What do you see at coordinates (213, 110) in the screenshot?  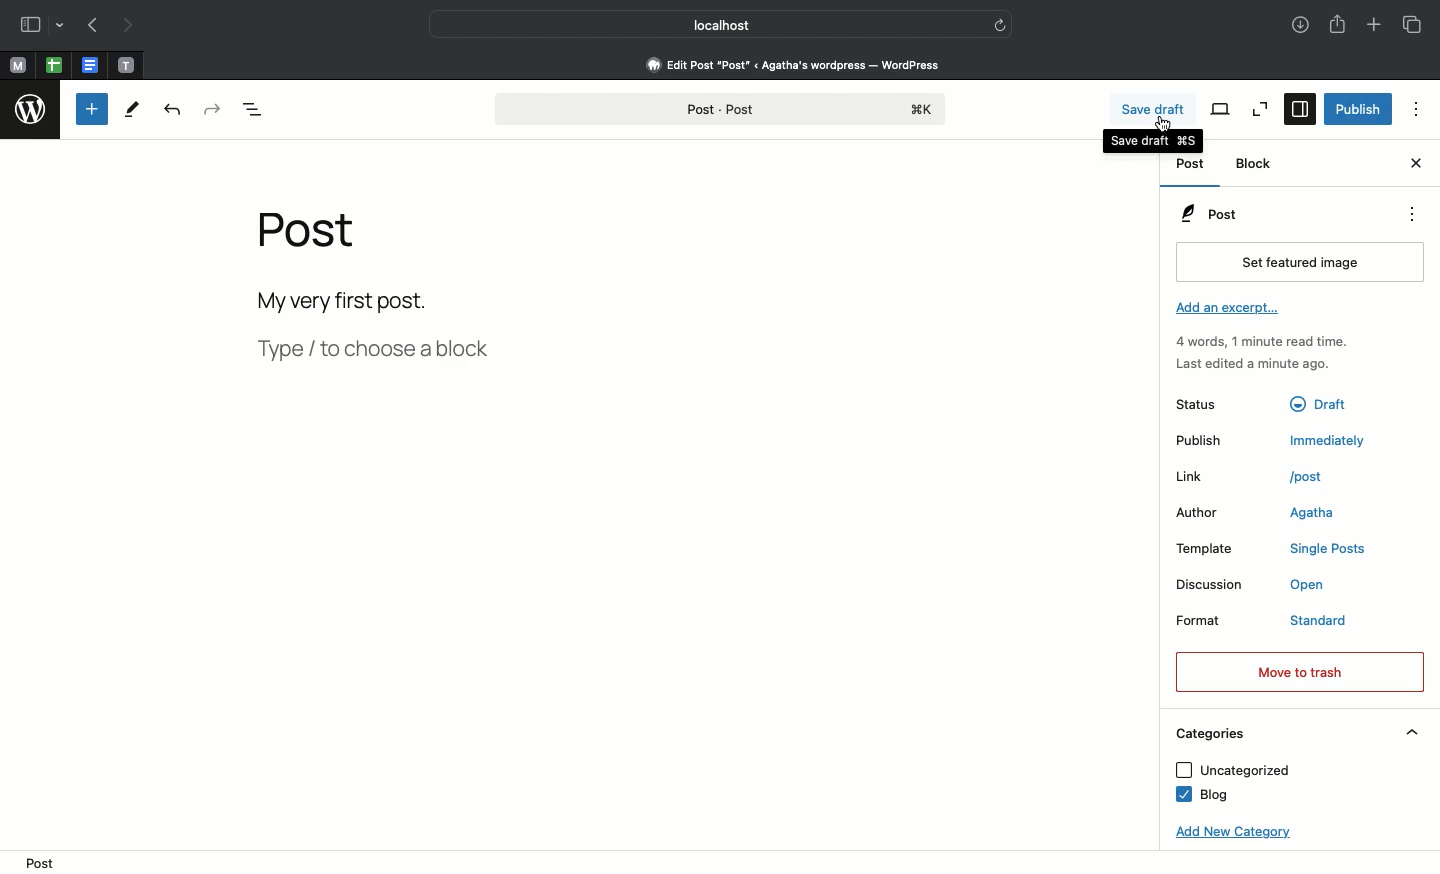 I see `Redo` at bounding box center [213, 110].